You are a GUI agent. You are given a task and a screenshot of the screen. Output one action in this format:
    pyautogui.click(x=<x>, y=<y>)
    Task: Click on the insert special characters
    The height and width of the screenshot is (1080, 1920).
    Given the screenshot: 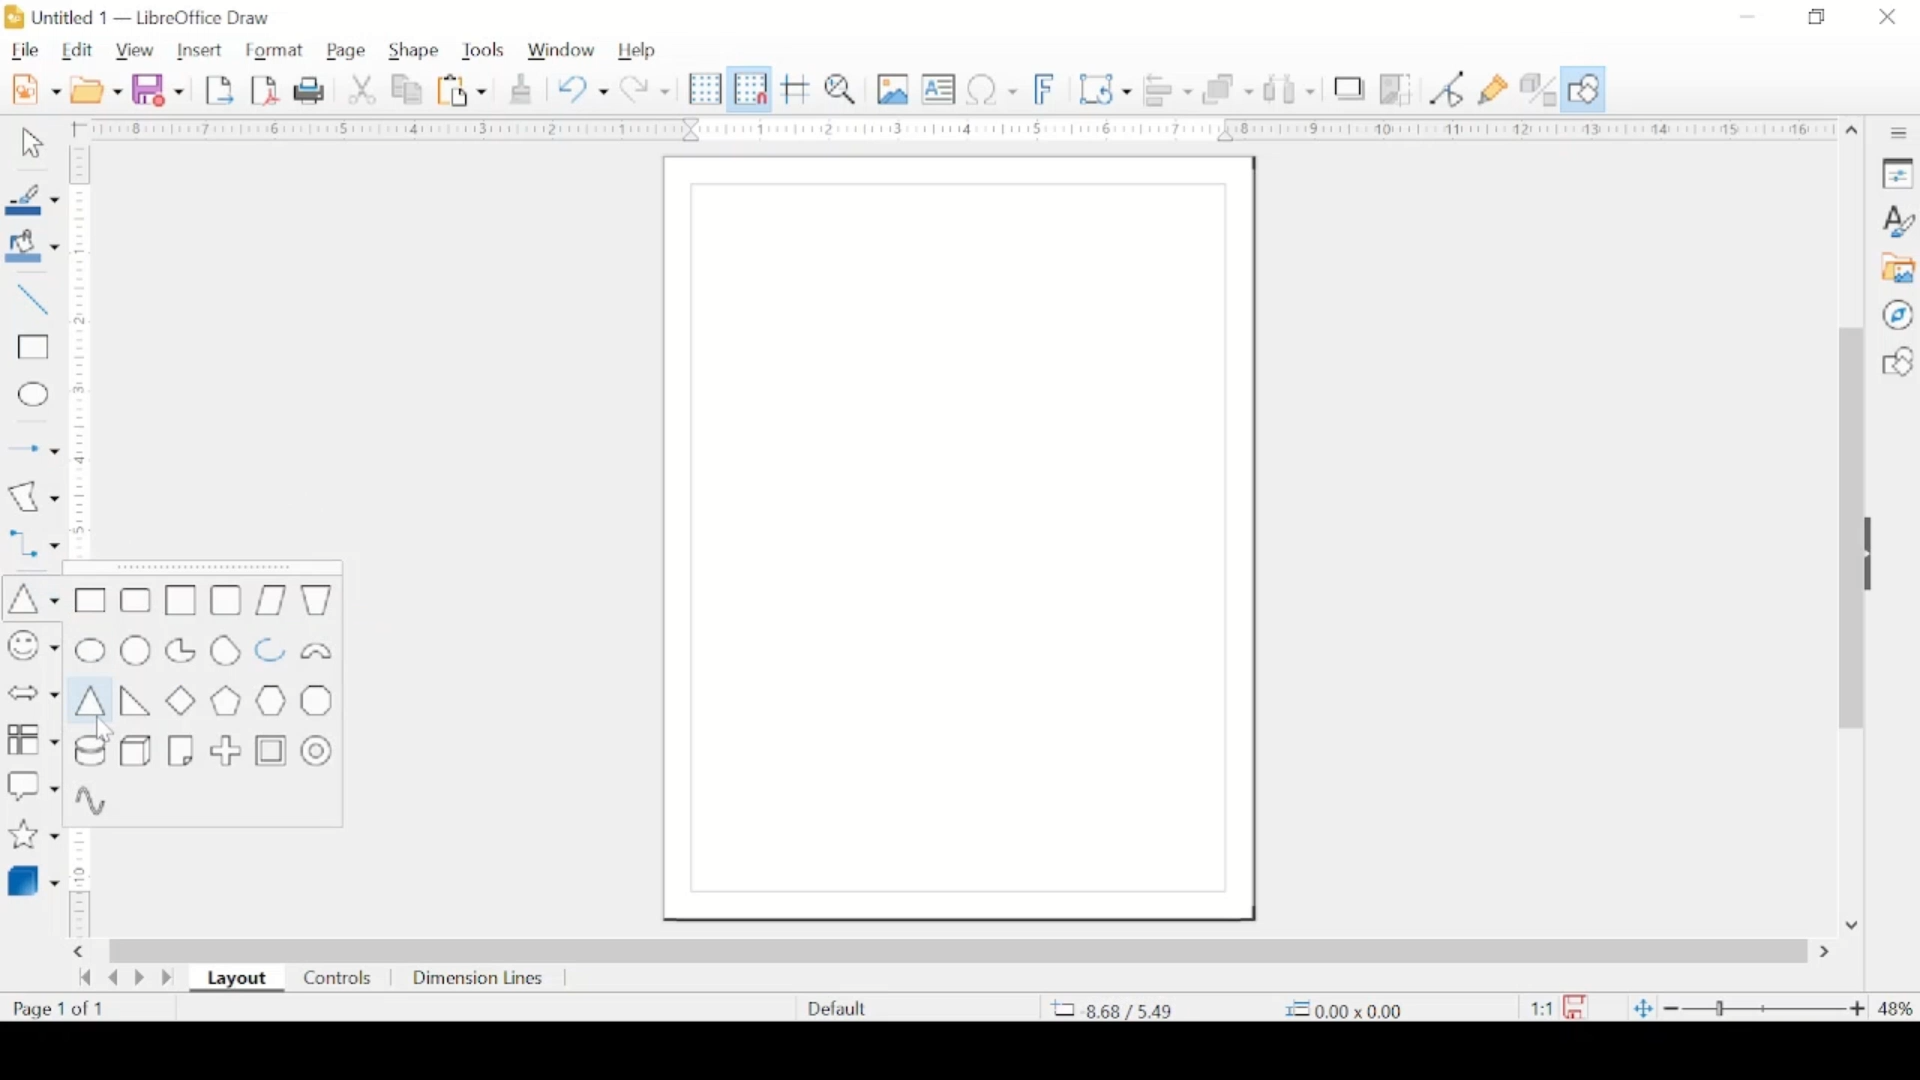 What is the action you would take?
    pyautogui.click(x=991, y=88)
    